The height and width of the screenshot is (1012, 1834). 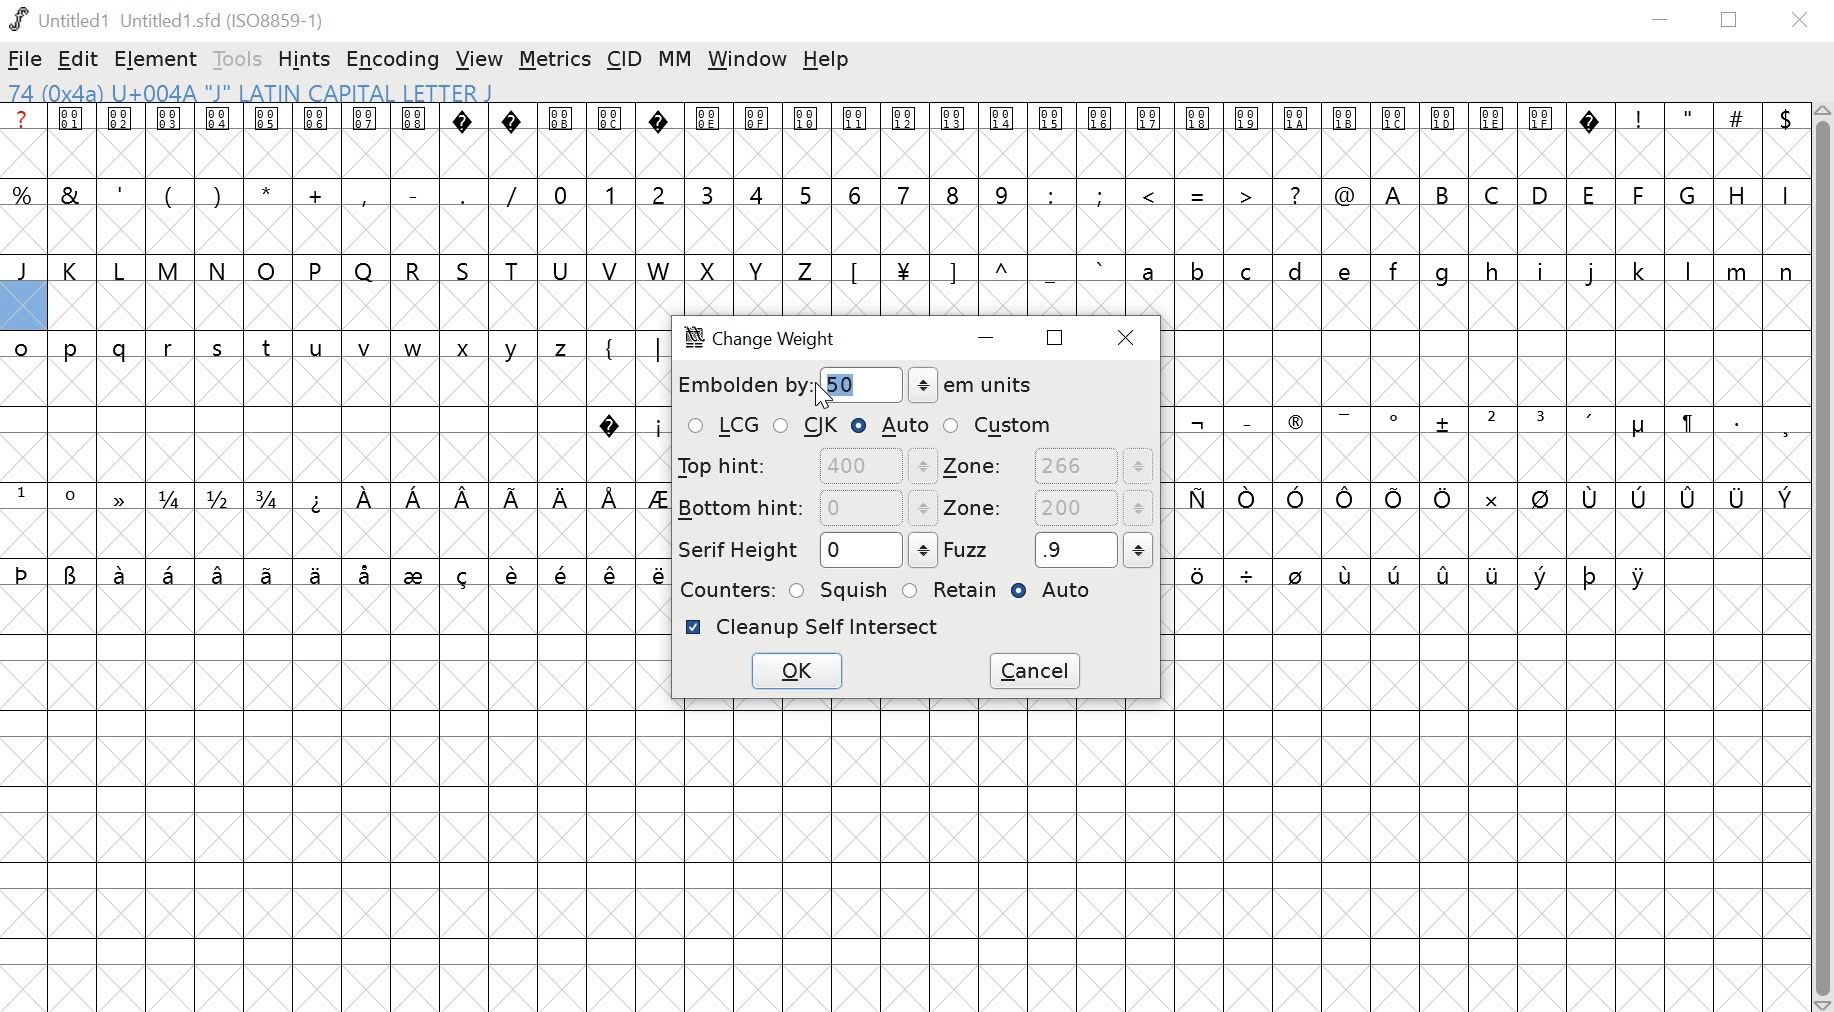 What do you see at coordinates (724, 589) in the screenshot?
I see `COUNTERS` at bounding box center [724, 589].